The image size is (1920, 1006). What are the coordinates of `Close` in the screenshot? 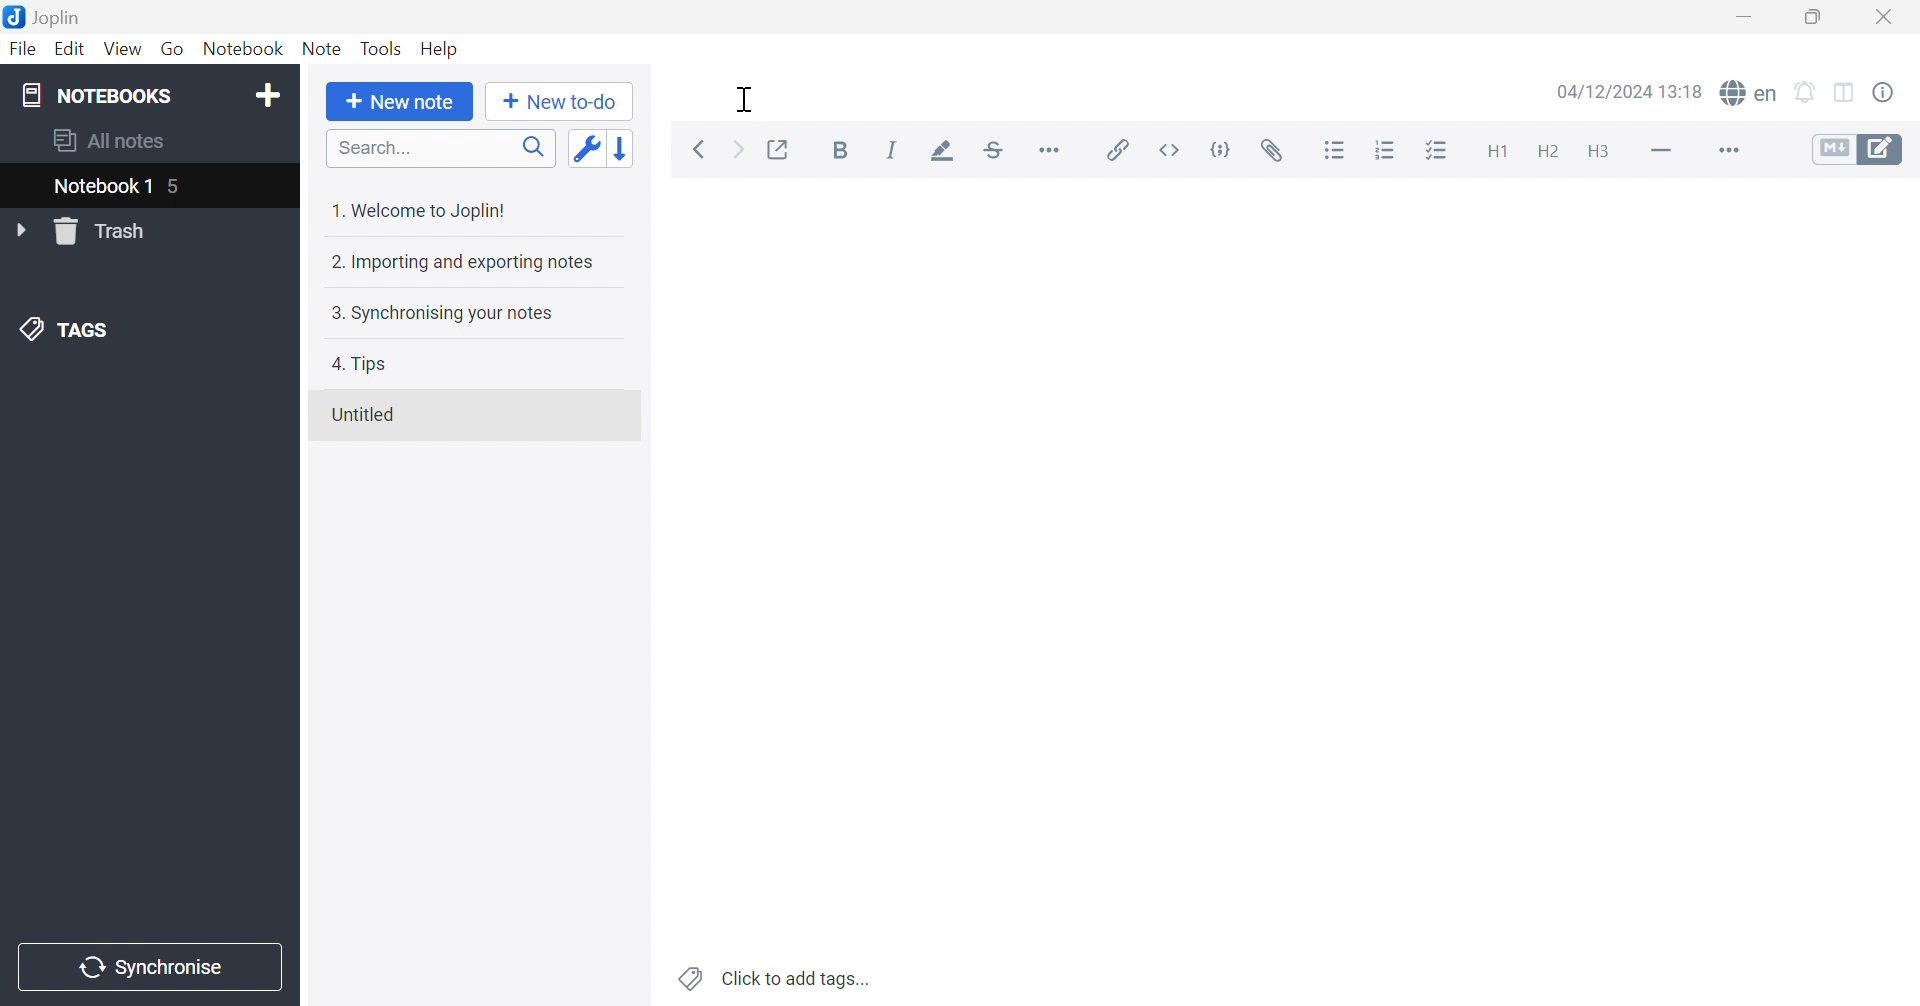 It's located at (1885, 16).